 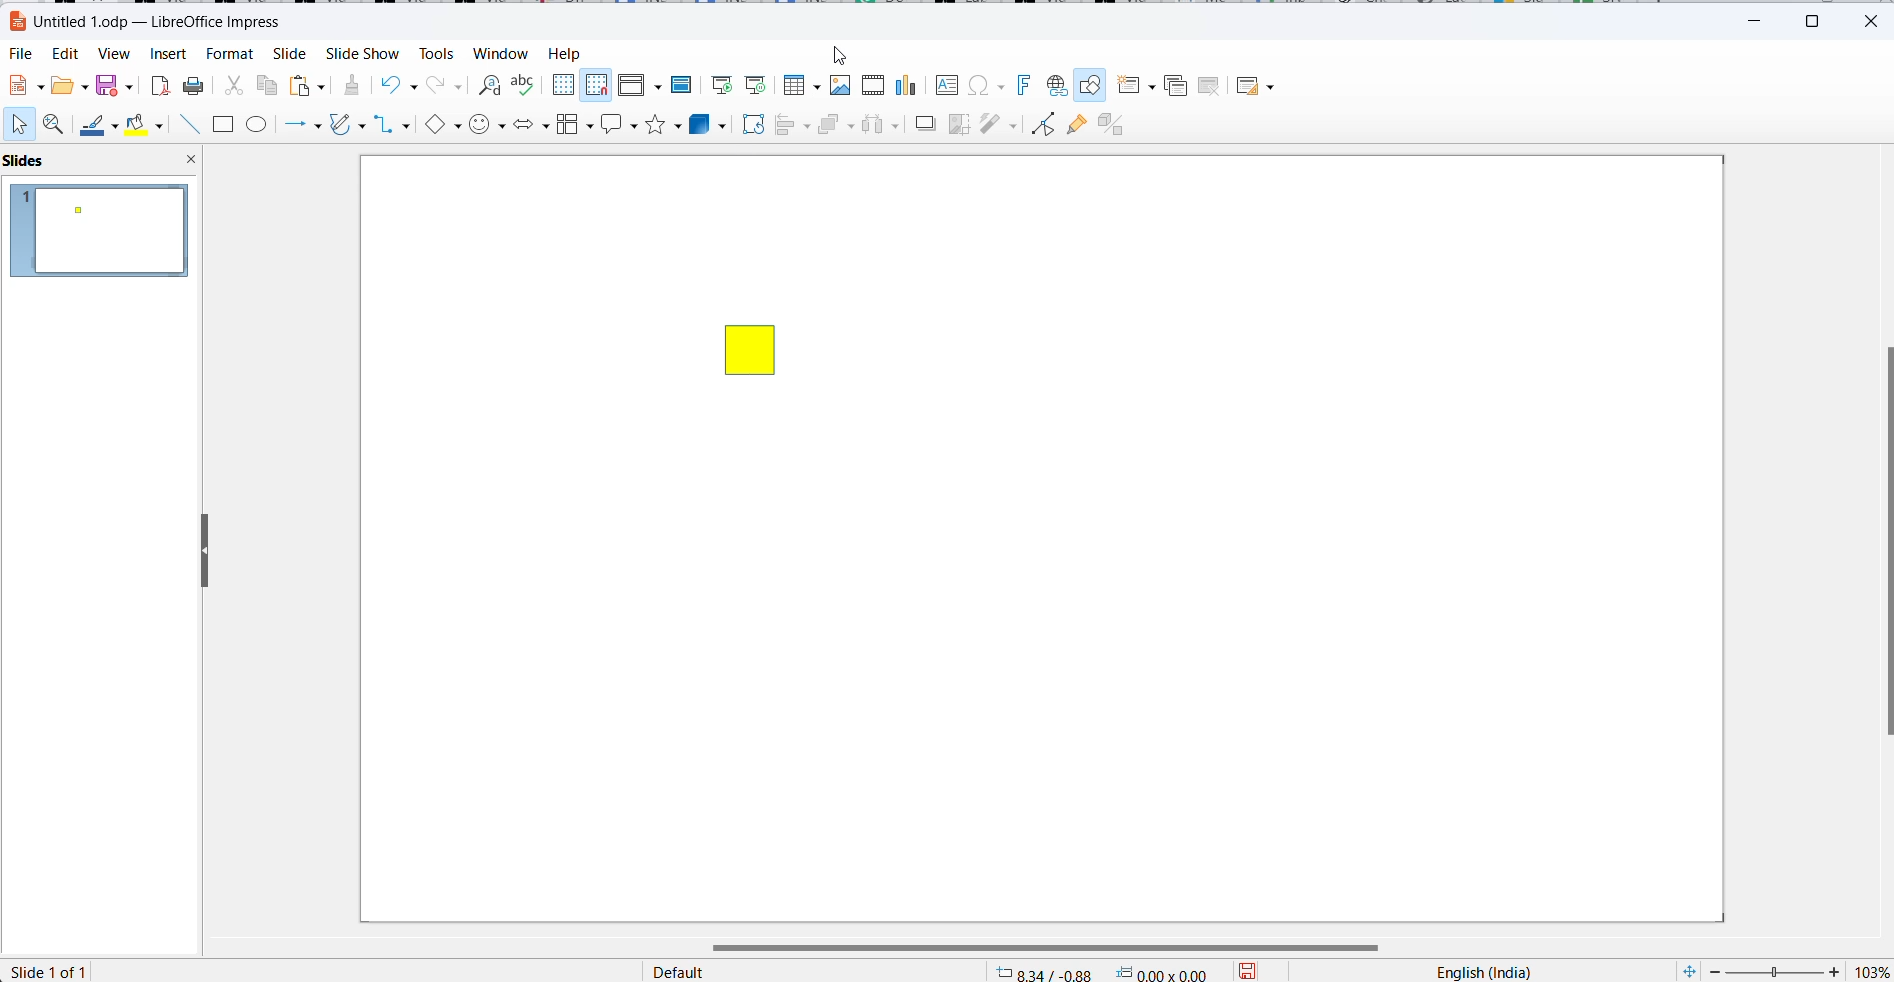 I want to click on Display grid, so click(x=563, y=83).